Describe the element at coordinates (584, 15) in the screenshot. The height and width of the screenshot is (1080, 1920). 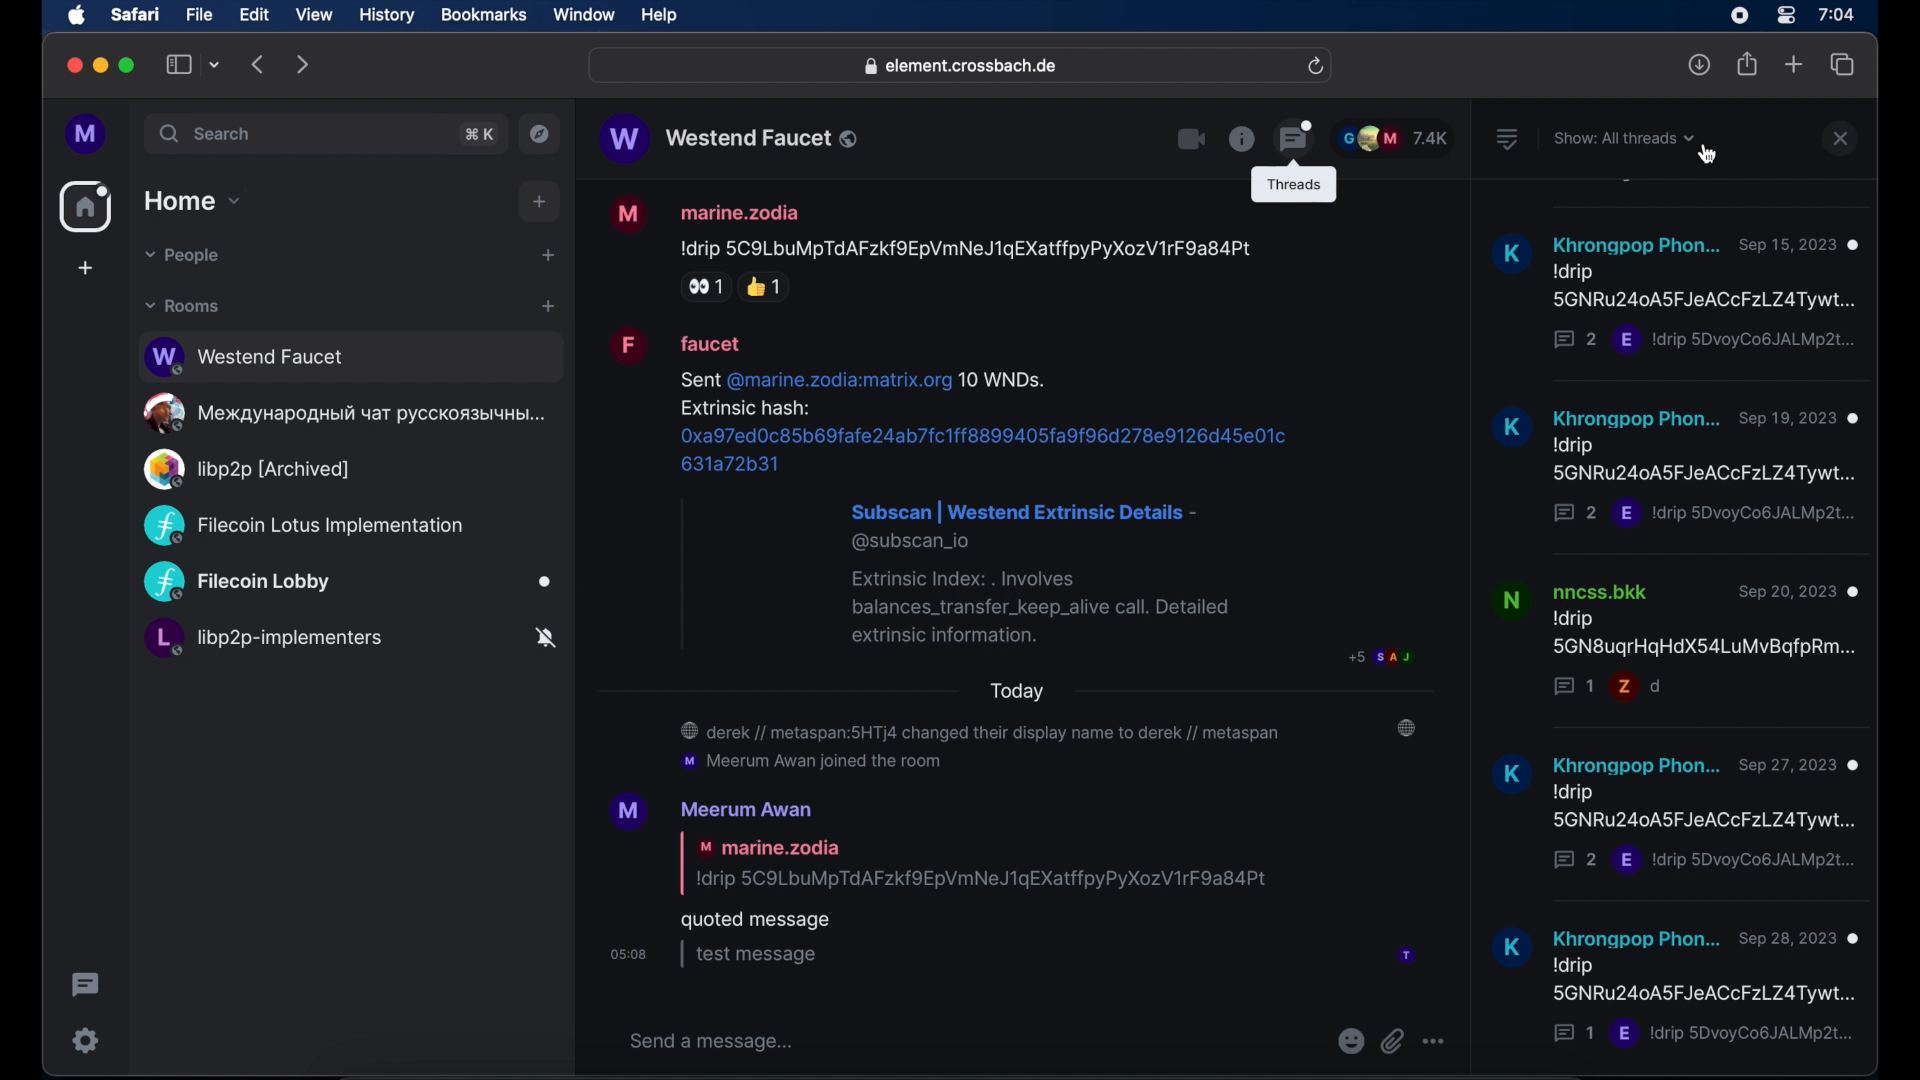
I see `window` at that location.